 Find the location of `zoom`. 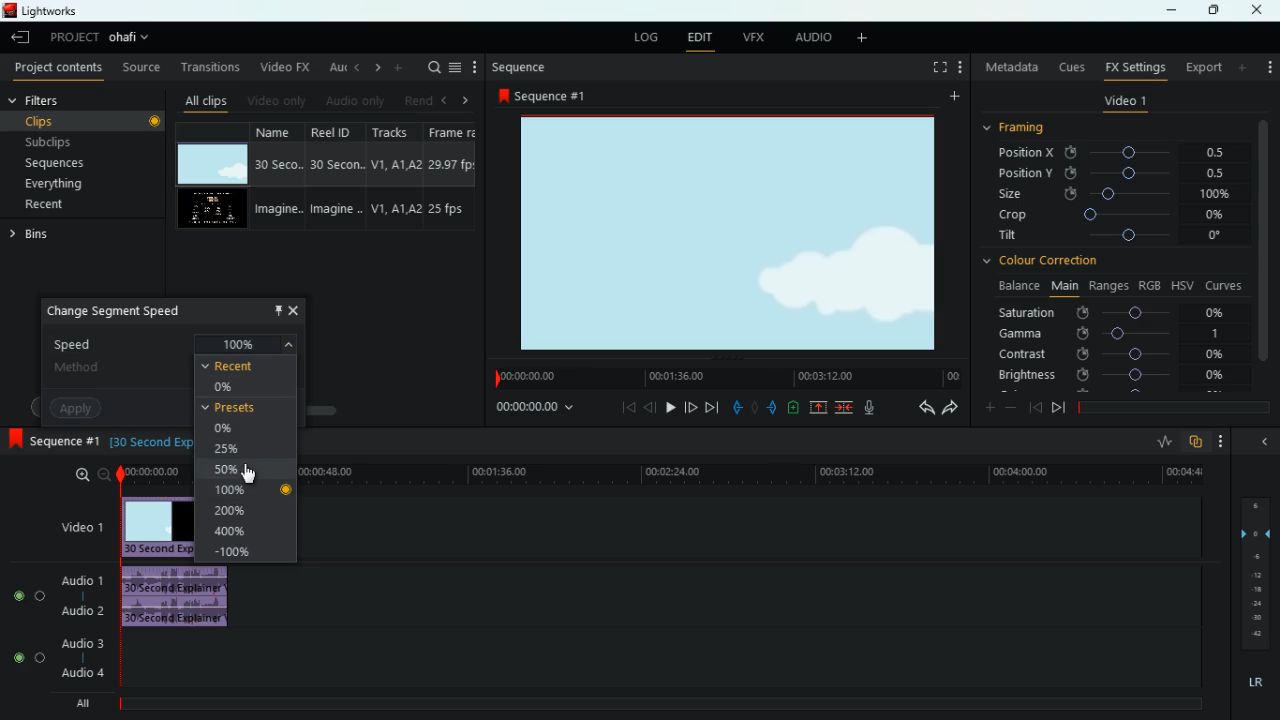

zoom is located at coordinates (91, 475).